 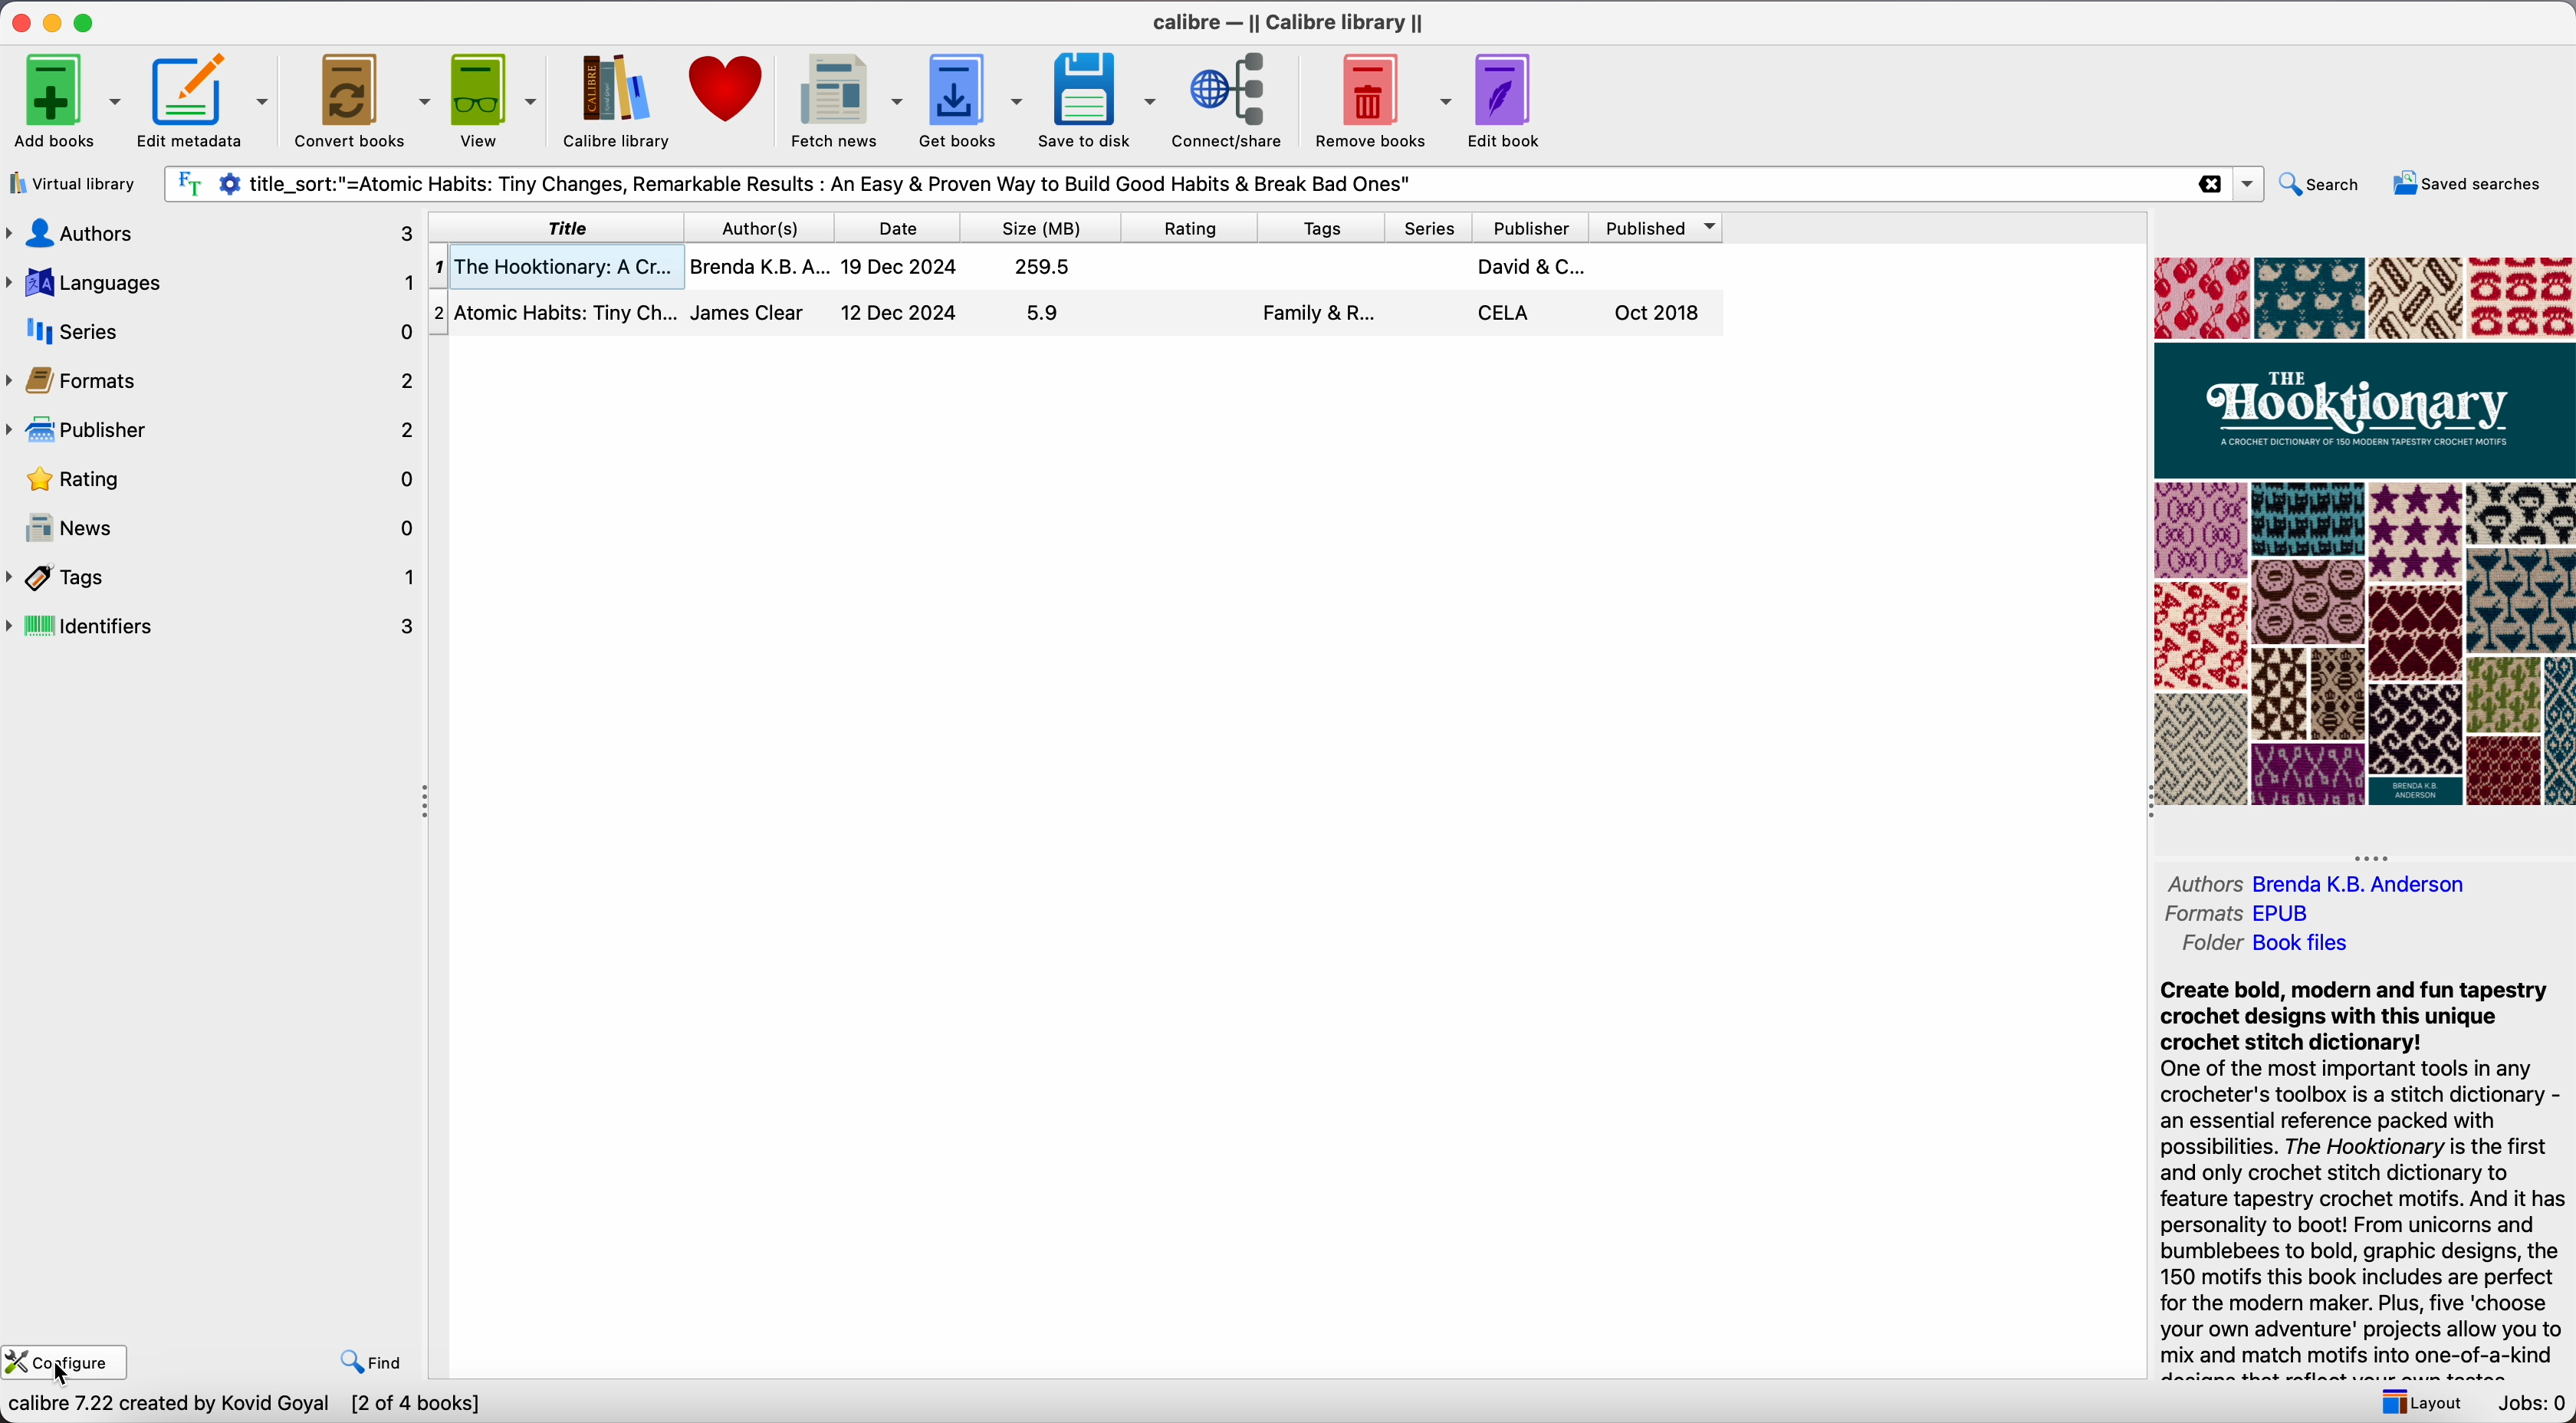 What do you see at coordinates (900, 226) in the screenshot?
I see `date` at bounding box center [900, 226].